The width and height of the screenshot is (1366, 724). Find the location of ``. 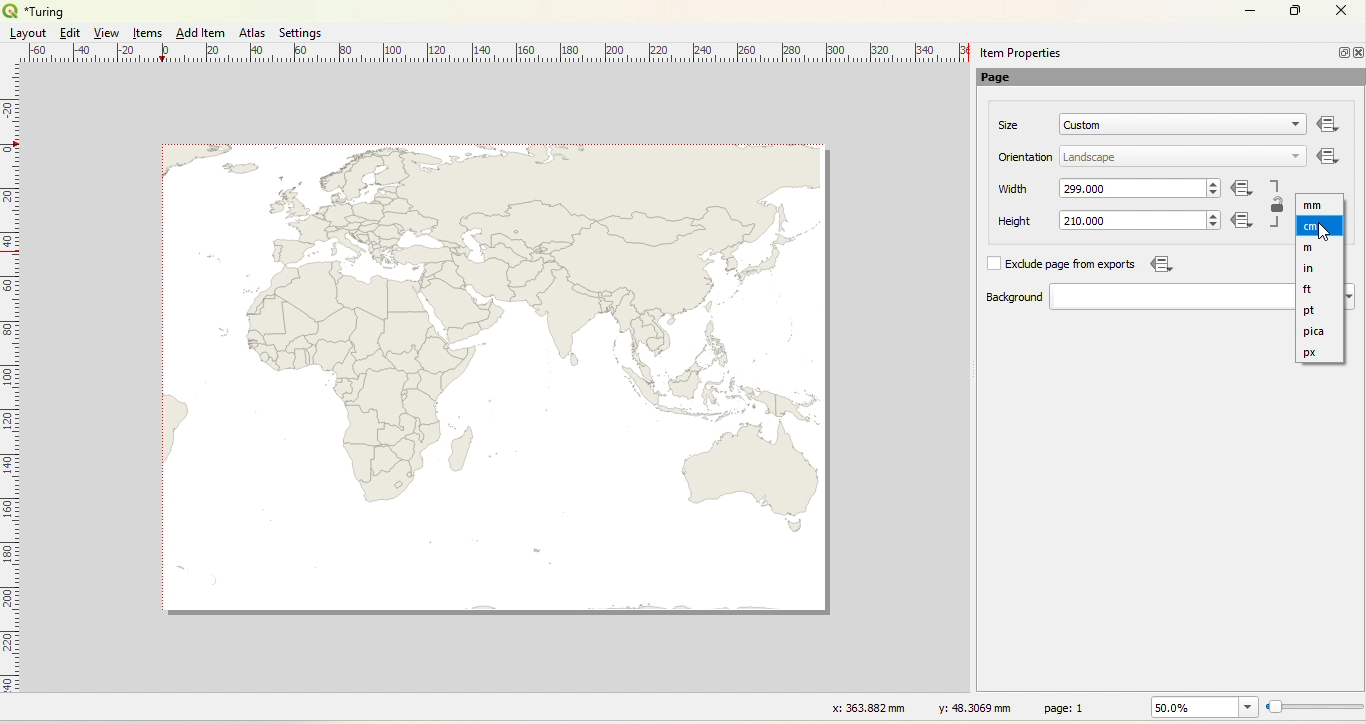

 is located at coordinates (1085, 221).